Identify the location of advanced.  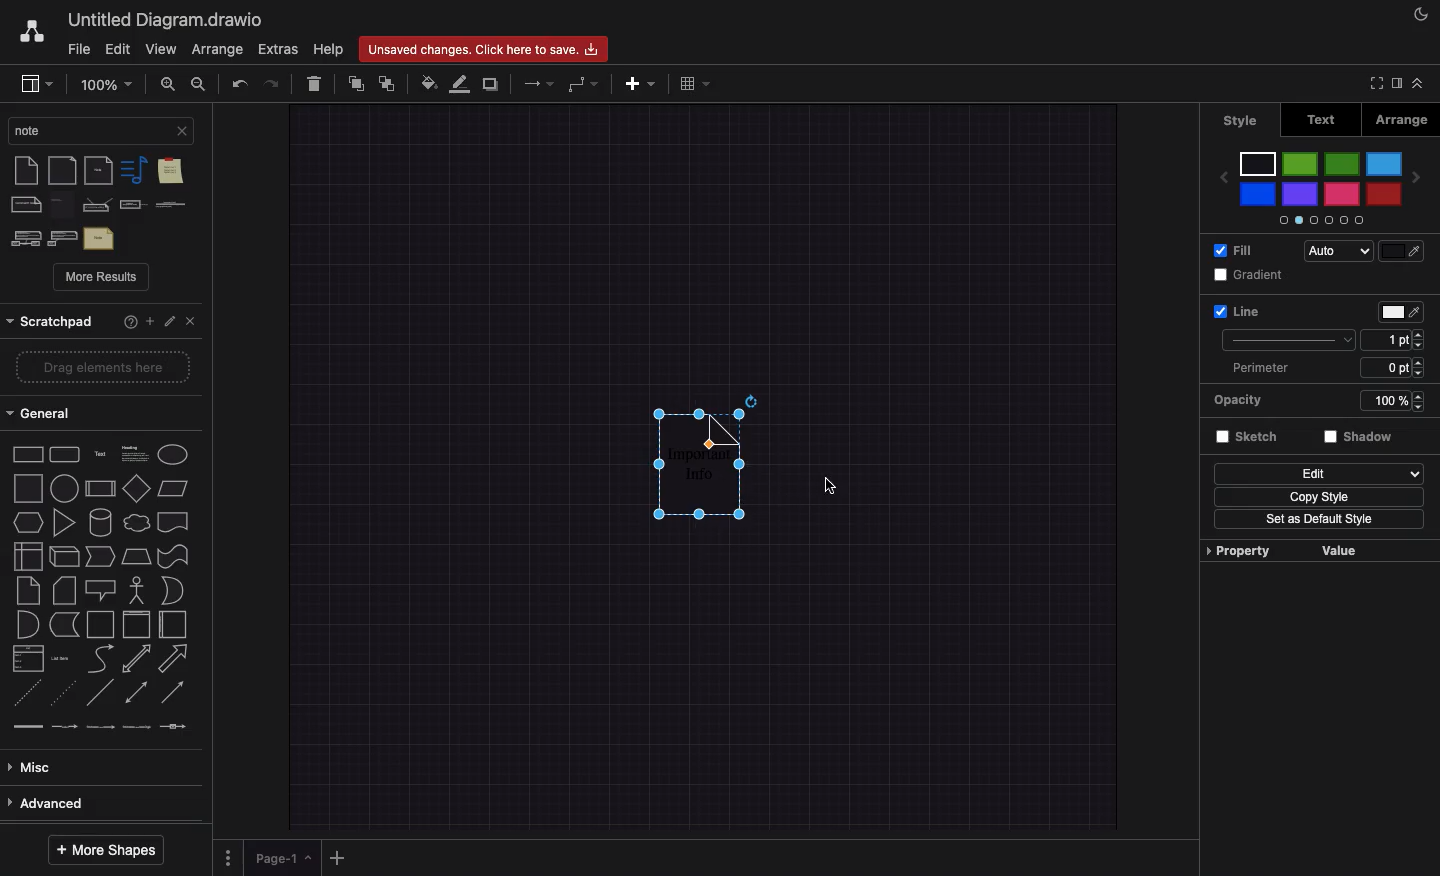
(93, 803).